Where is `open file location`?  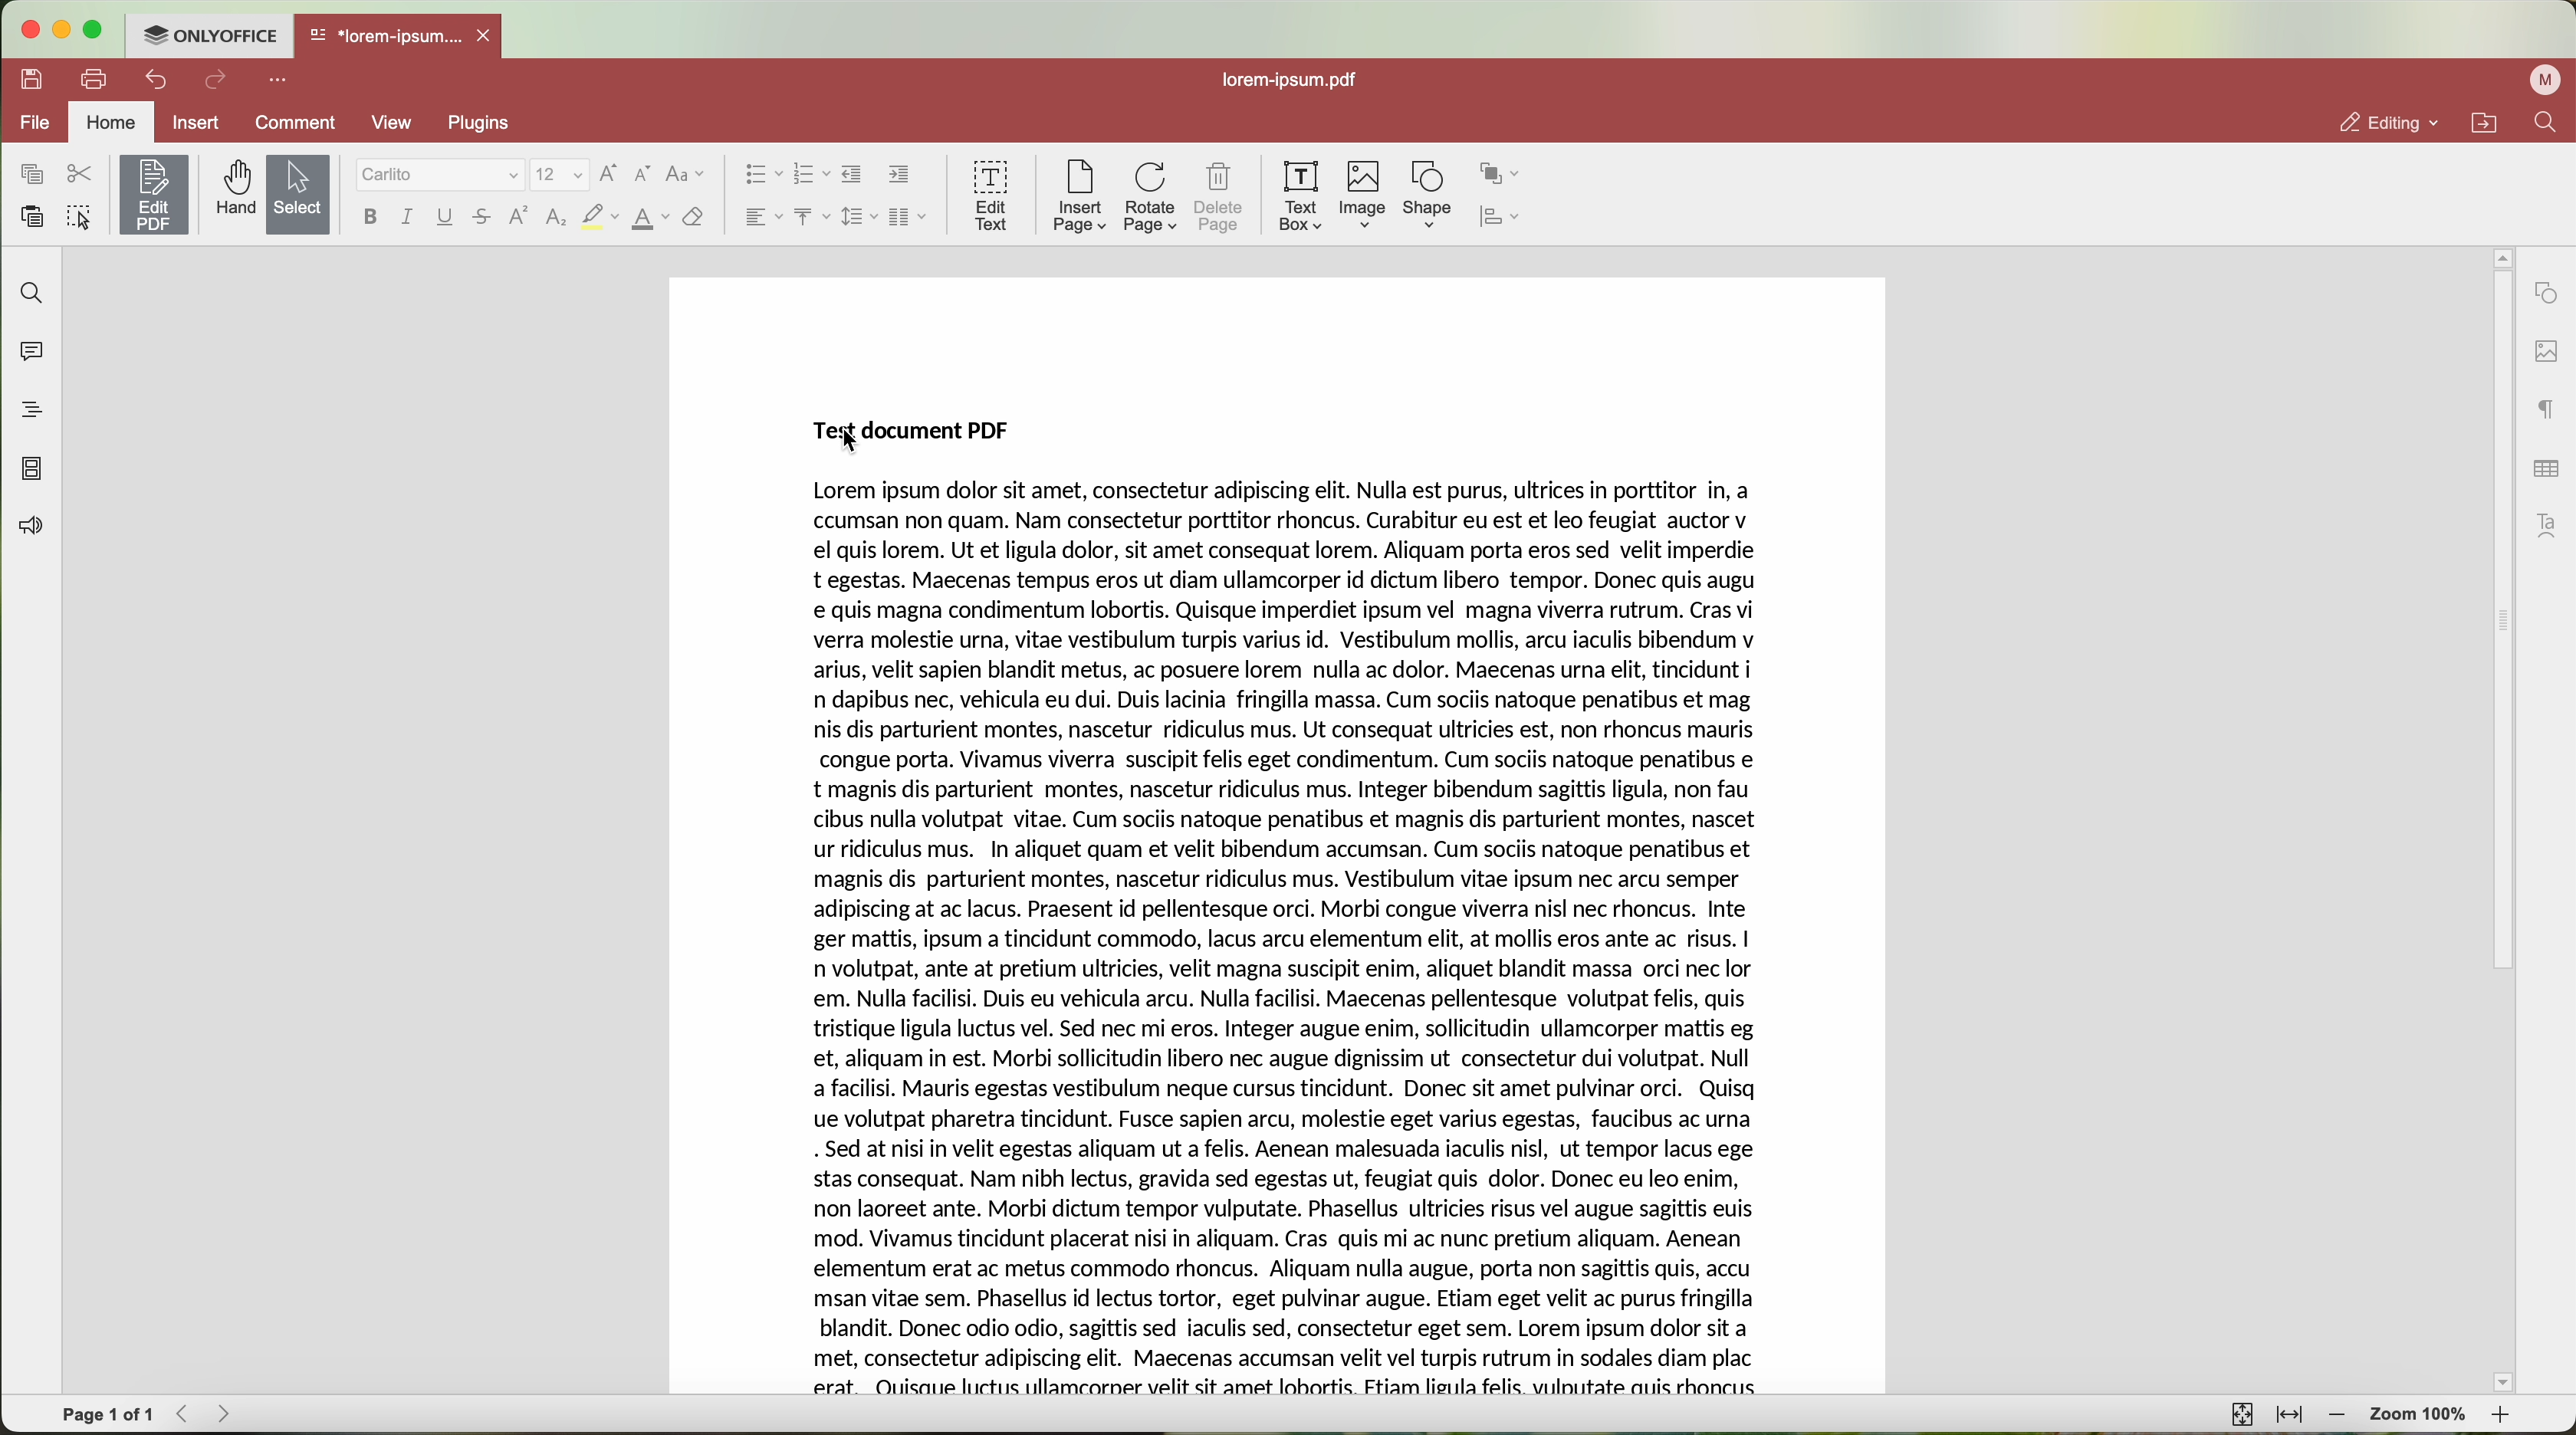 open file location is located at coordinates (2483, 122).